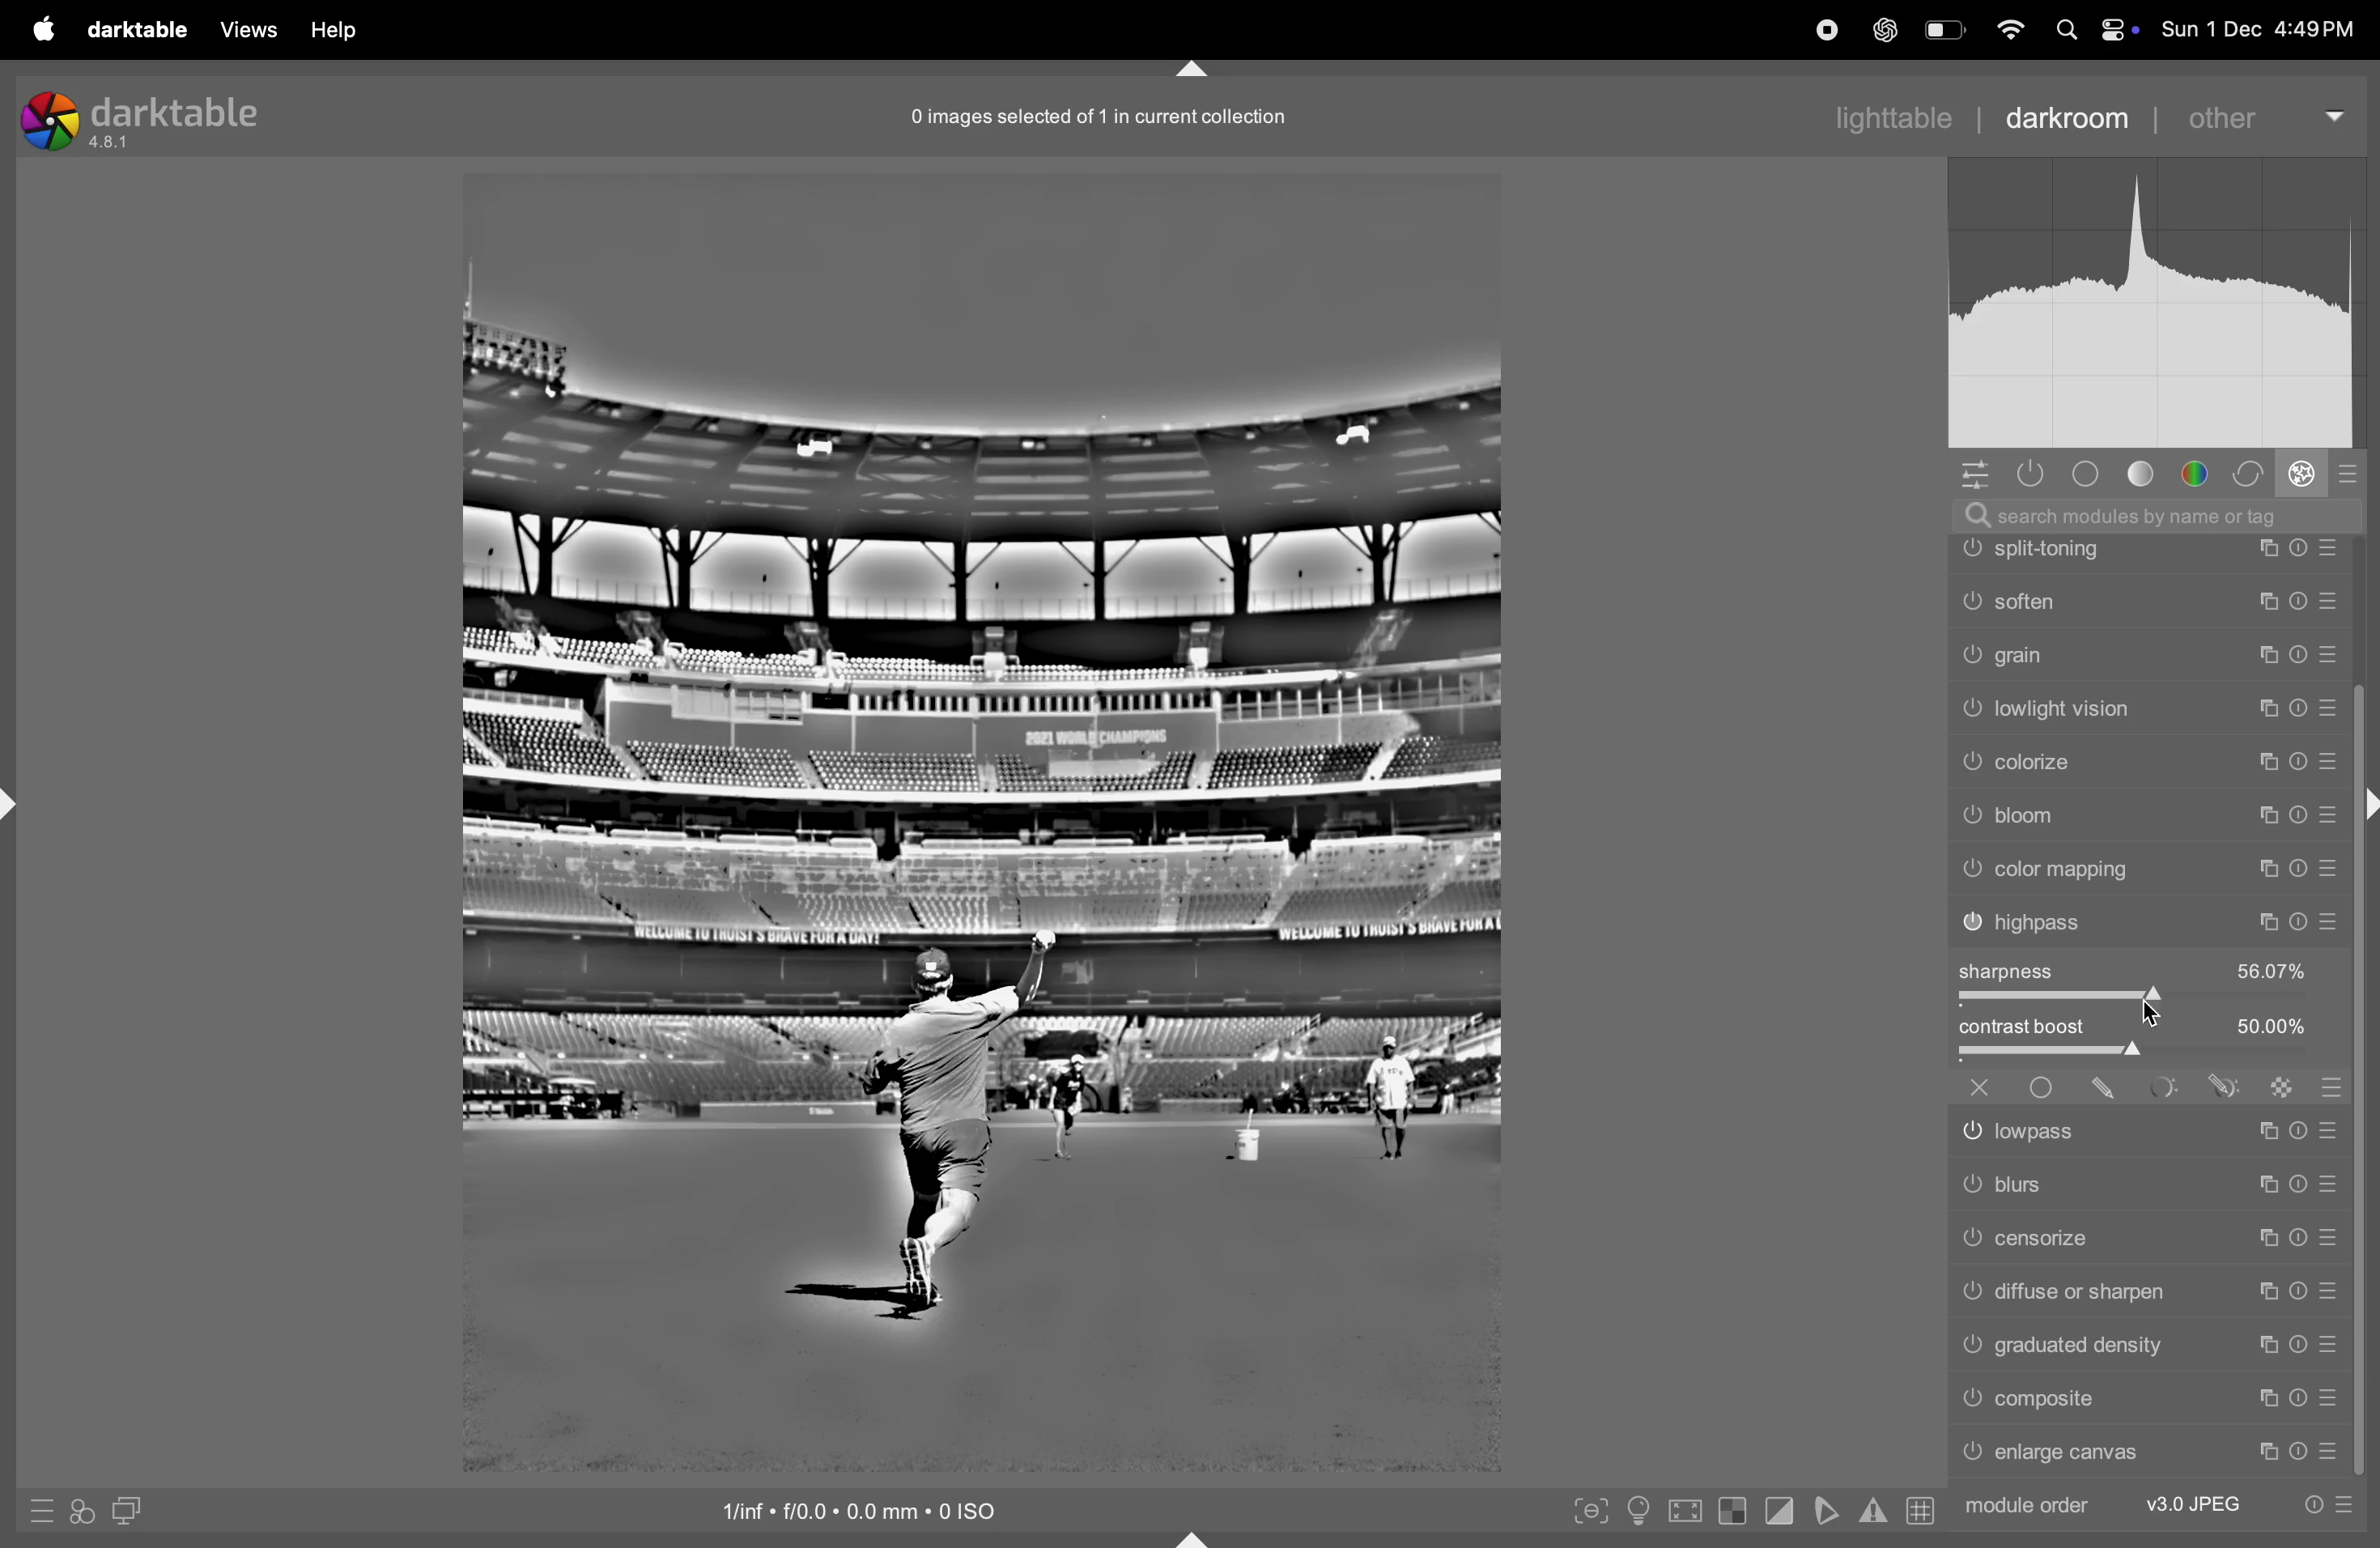  What do you see at coordinates (1824, 1511) in the screenshot?
I see `toggle softproffing` at bounding box center [1824, 1511].